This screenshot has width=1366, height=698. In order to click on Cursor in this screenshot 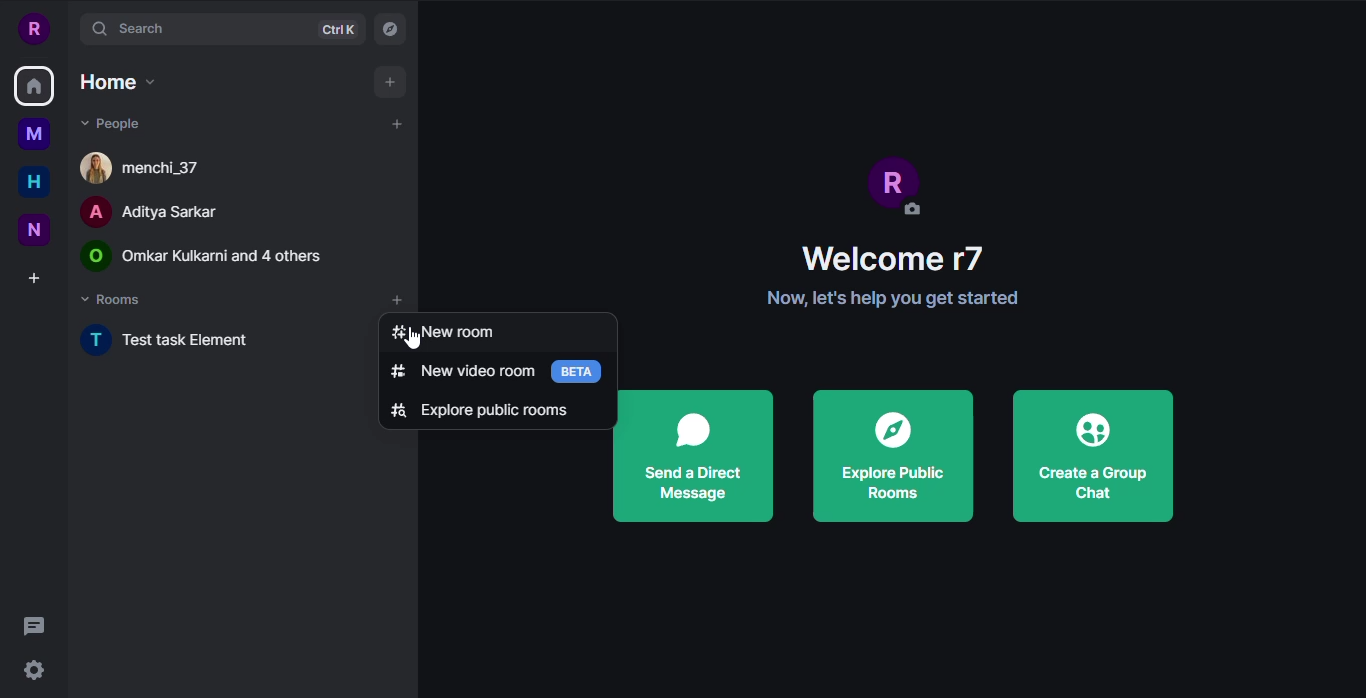, I will do `click(410, 337)`.